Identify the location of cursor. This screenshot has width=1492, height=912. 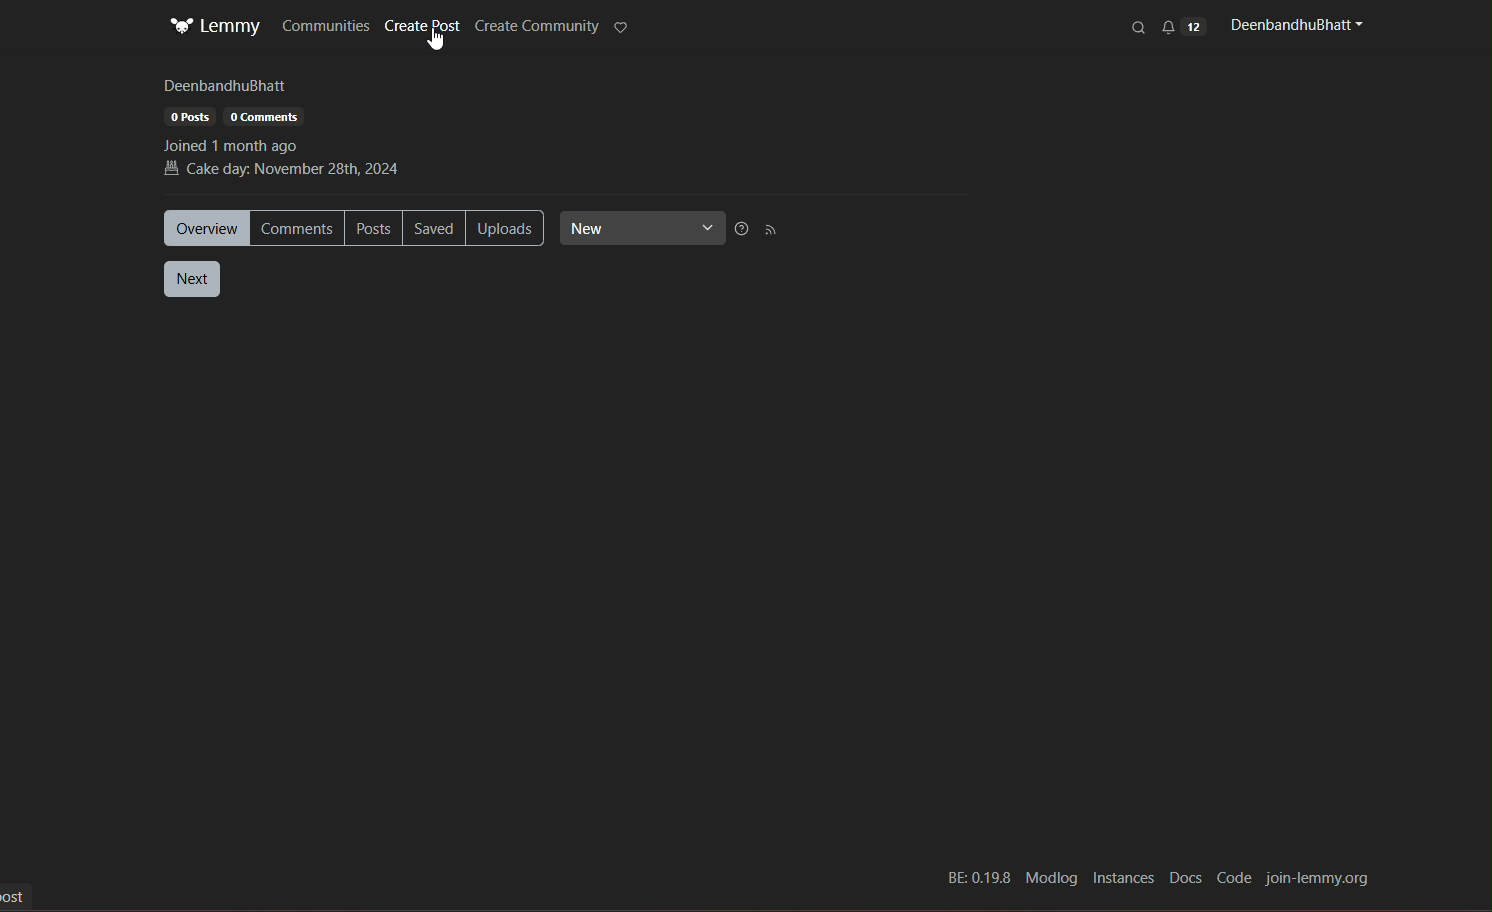
(436, 45).